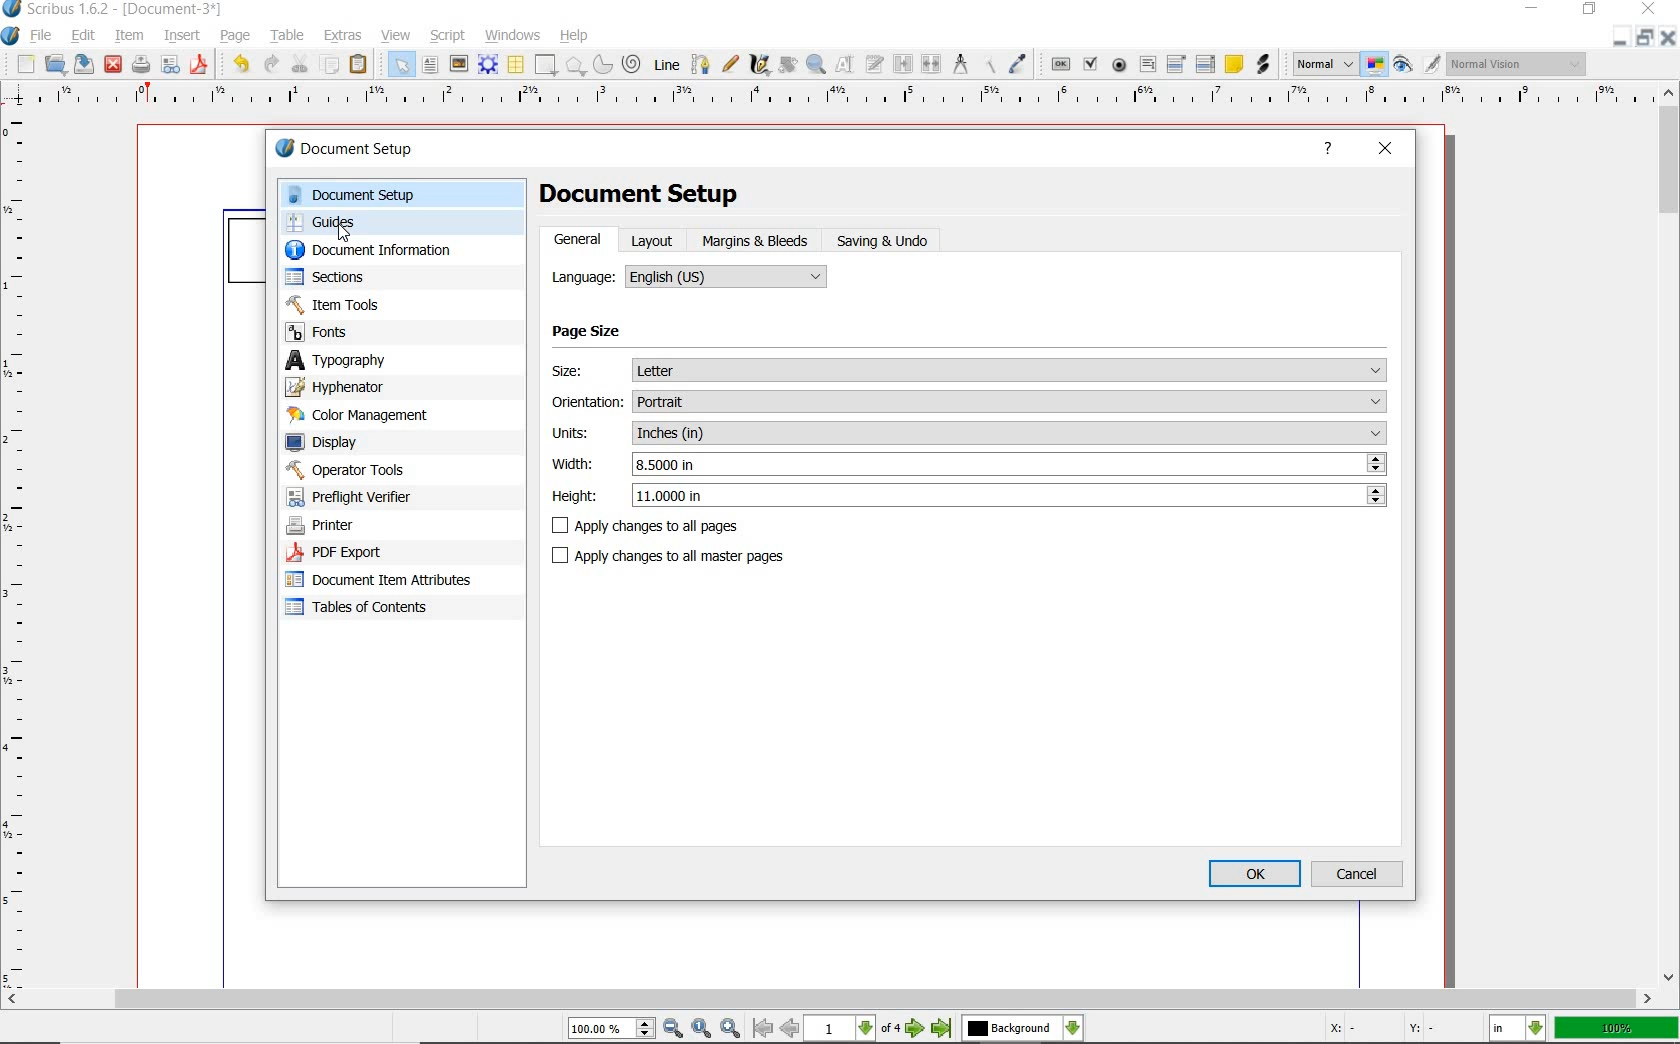 This screenshot has height=1044, width=1680. Describe the element at coordinates (886, 239) in the screenshot. I see `saving & undo` at that location.